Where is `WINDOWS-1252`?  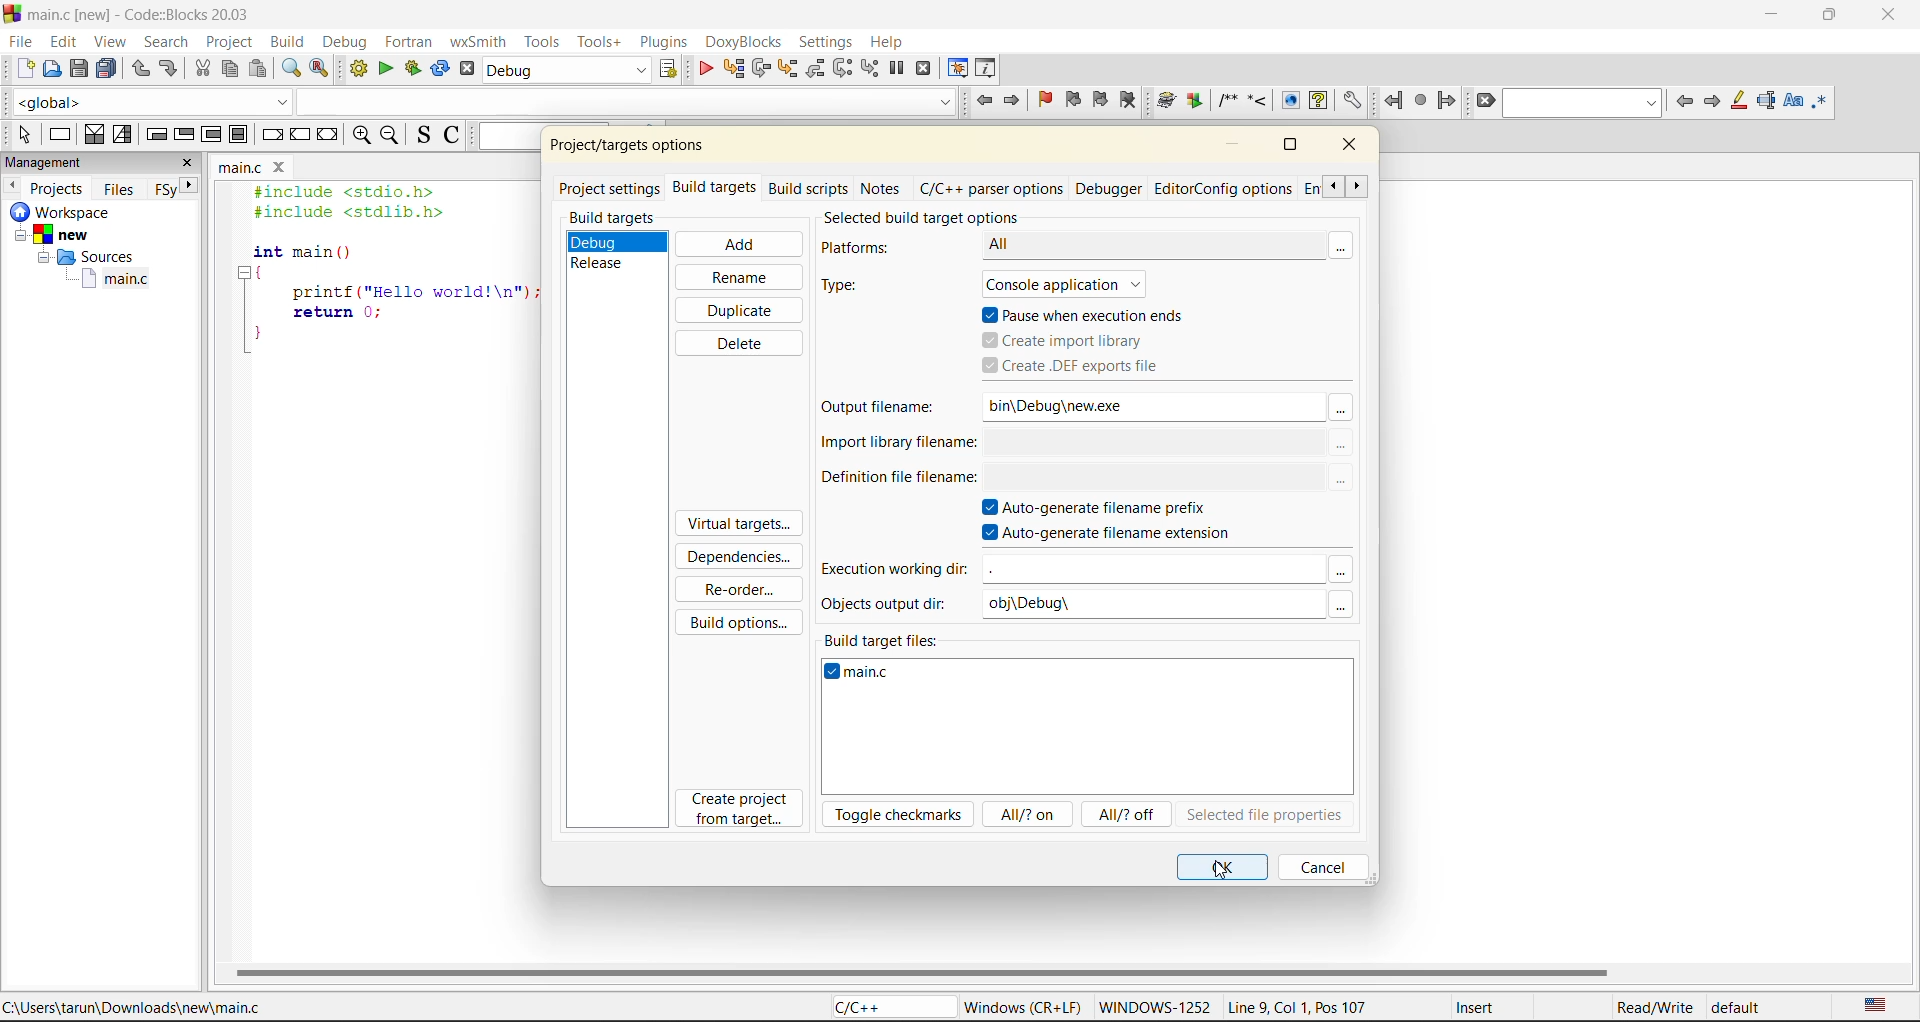 WINDOWS-1252 is located at coordinates (1153, 1009).